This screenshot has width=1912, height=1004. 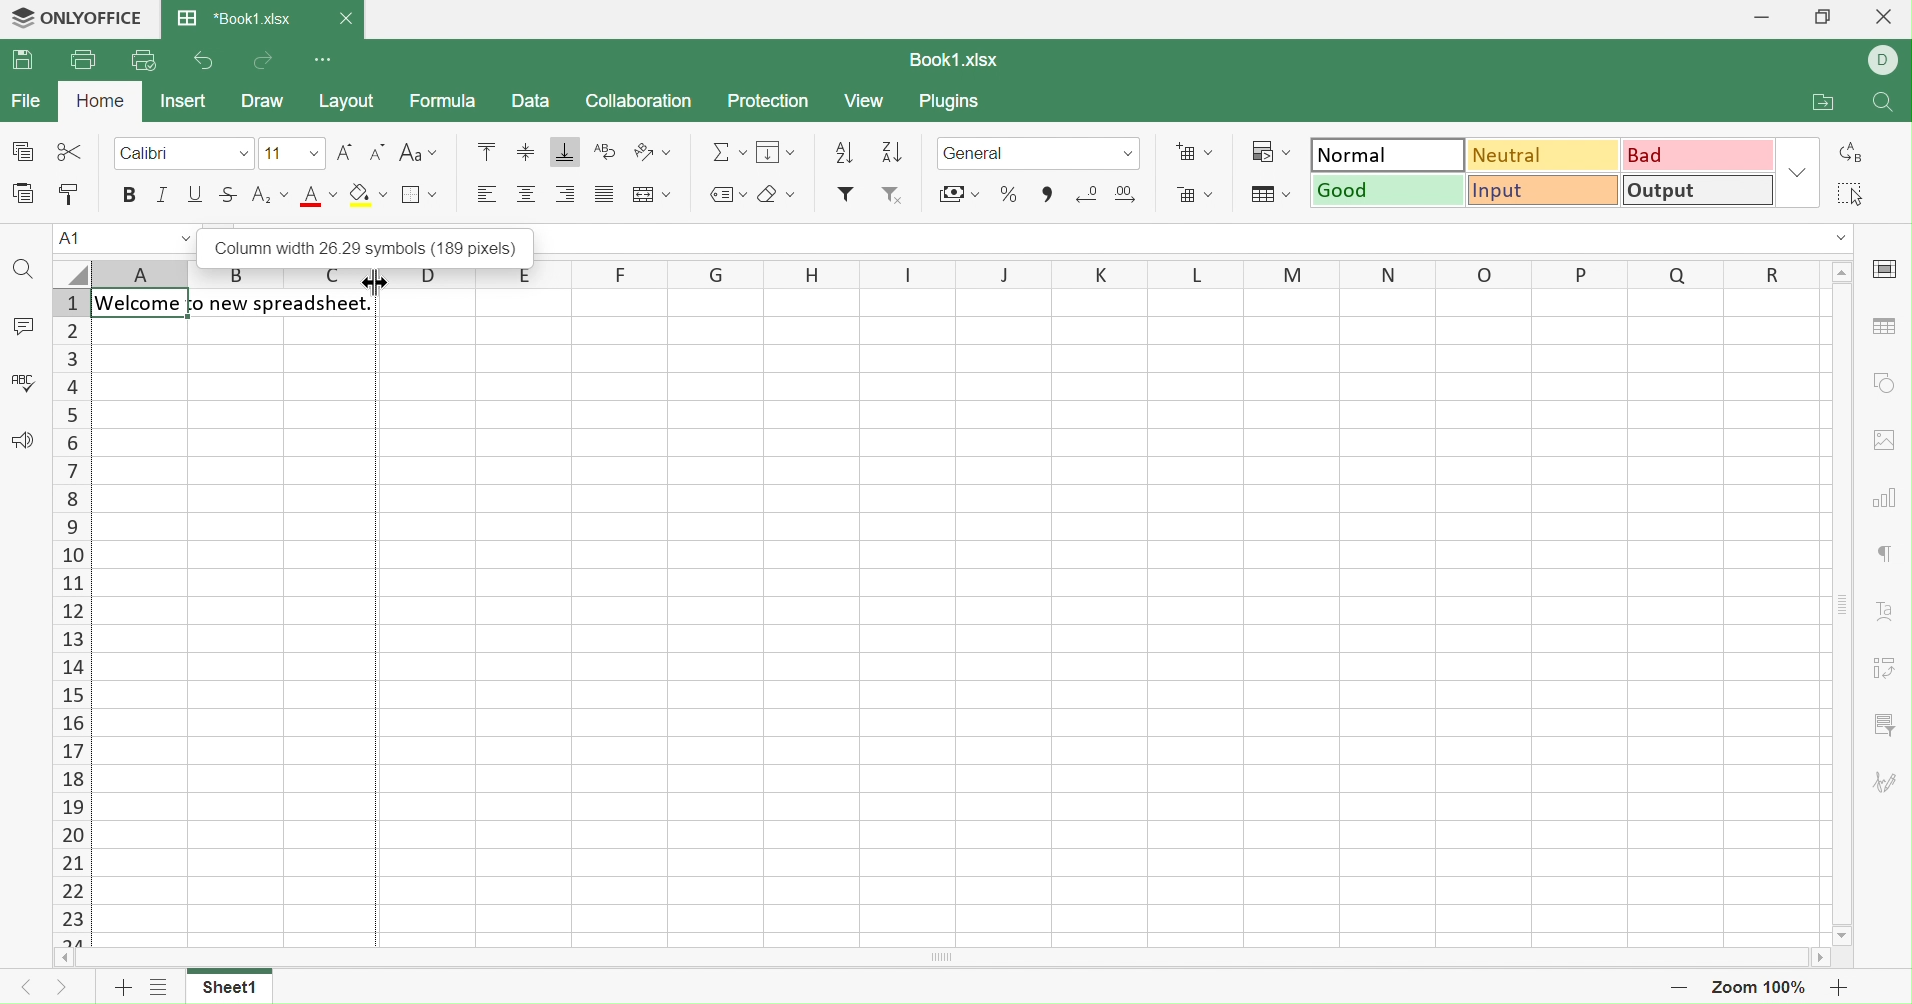 I want to click on image settings, so click(x=1889, y=440).